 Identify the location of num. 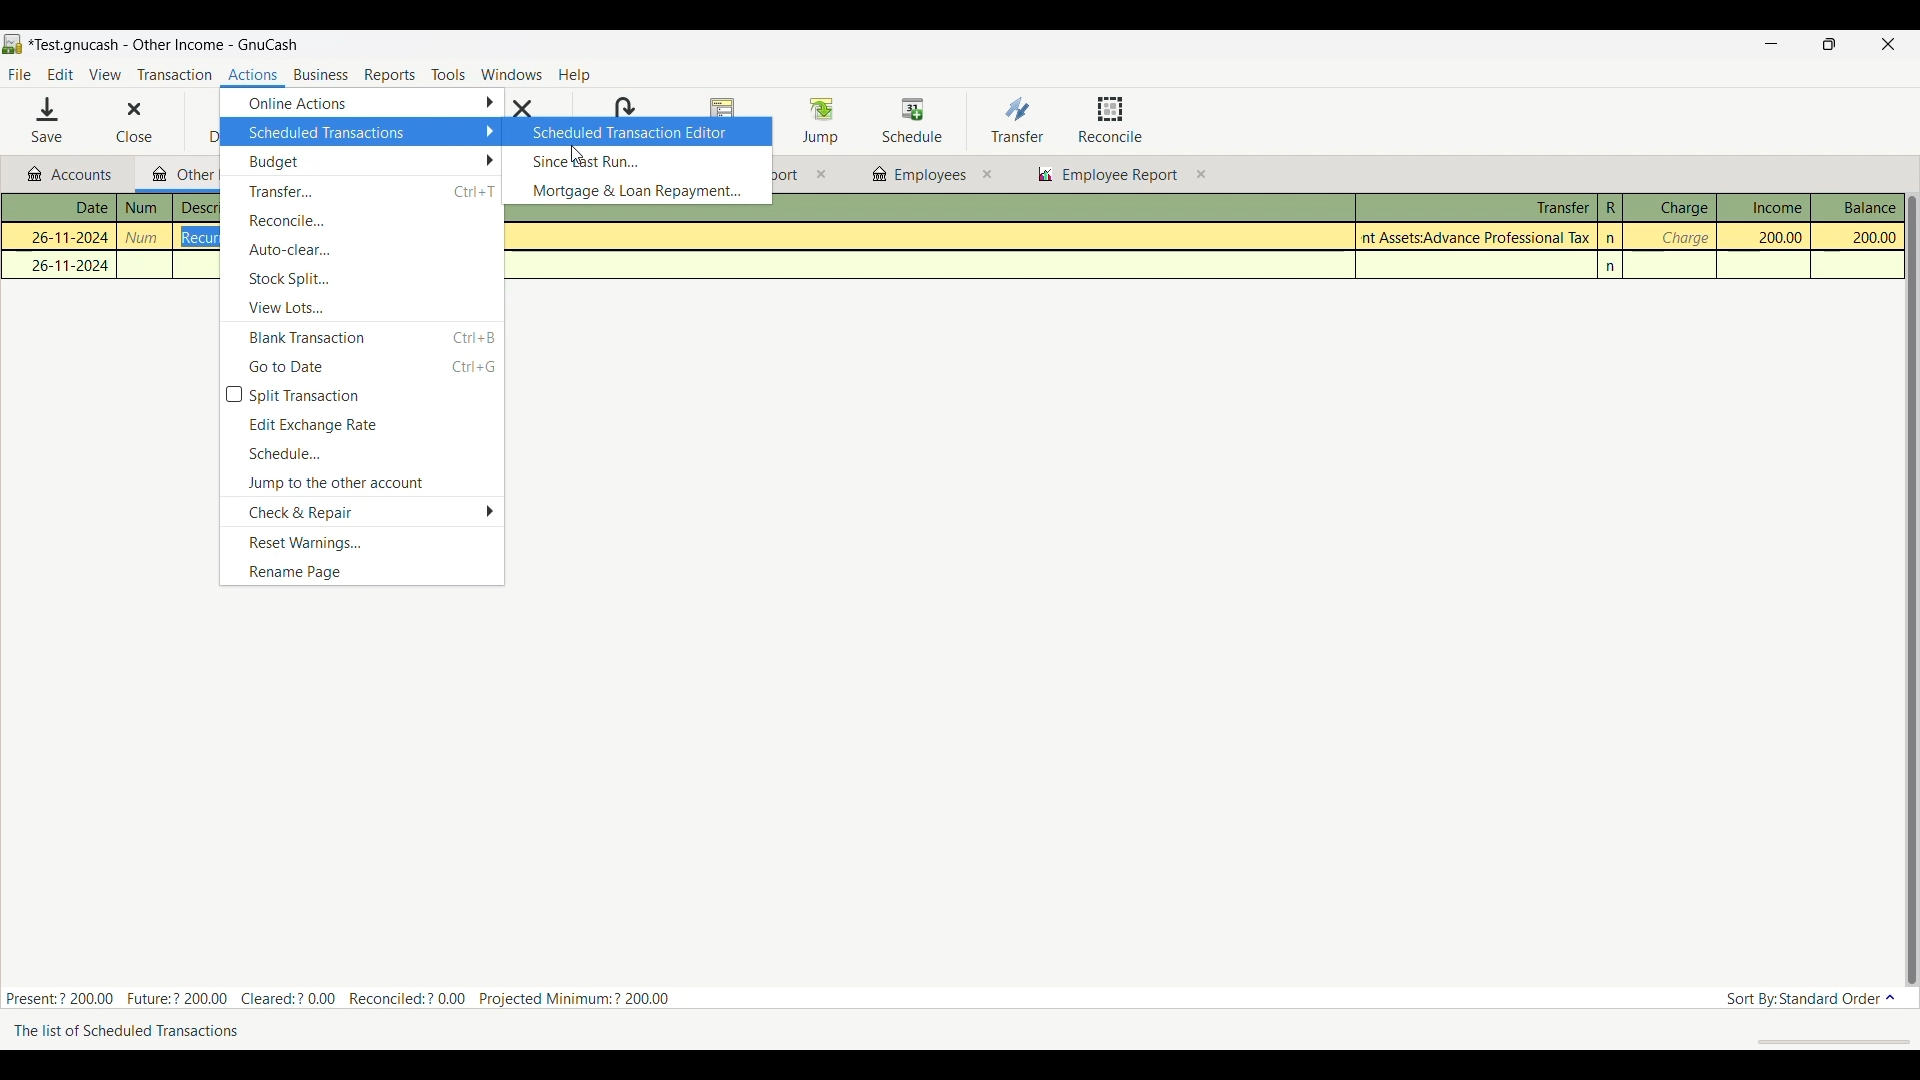
(146, 238).